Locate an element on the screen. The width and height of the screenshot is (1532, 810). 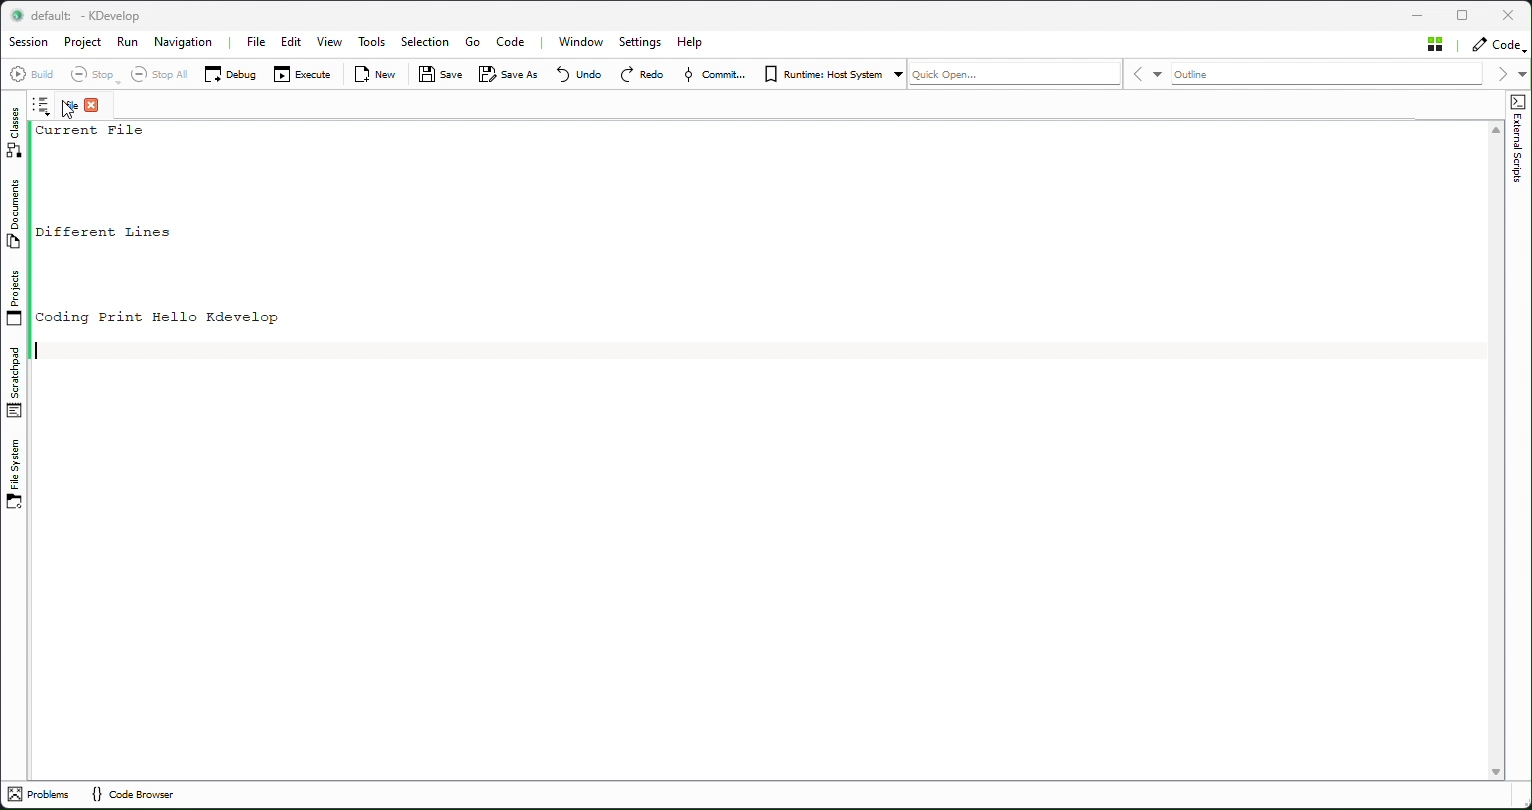
Build is located at coordinates (35, 76).